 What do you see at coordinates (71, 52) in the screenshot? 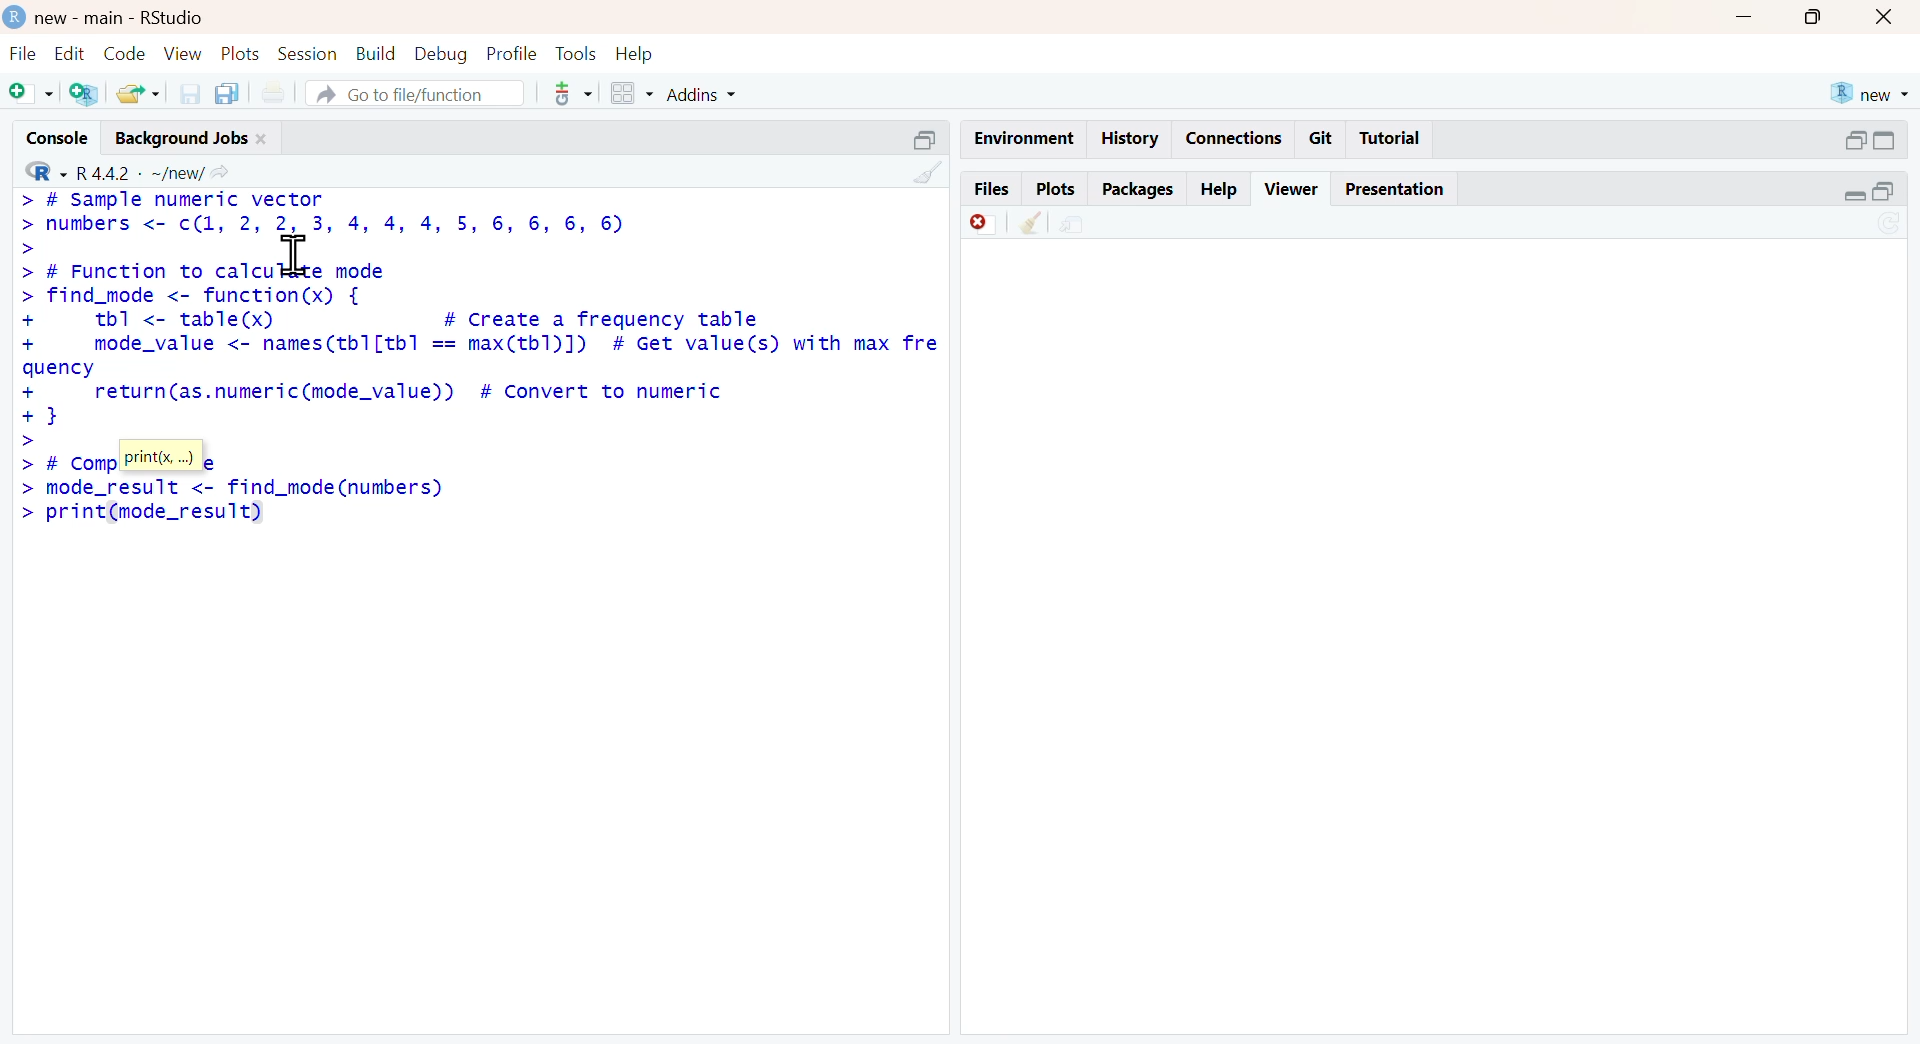
I see `Edit ` at bounding box center [71, 52].